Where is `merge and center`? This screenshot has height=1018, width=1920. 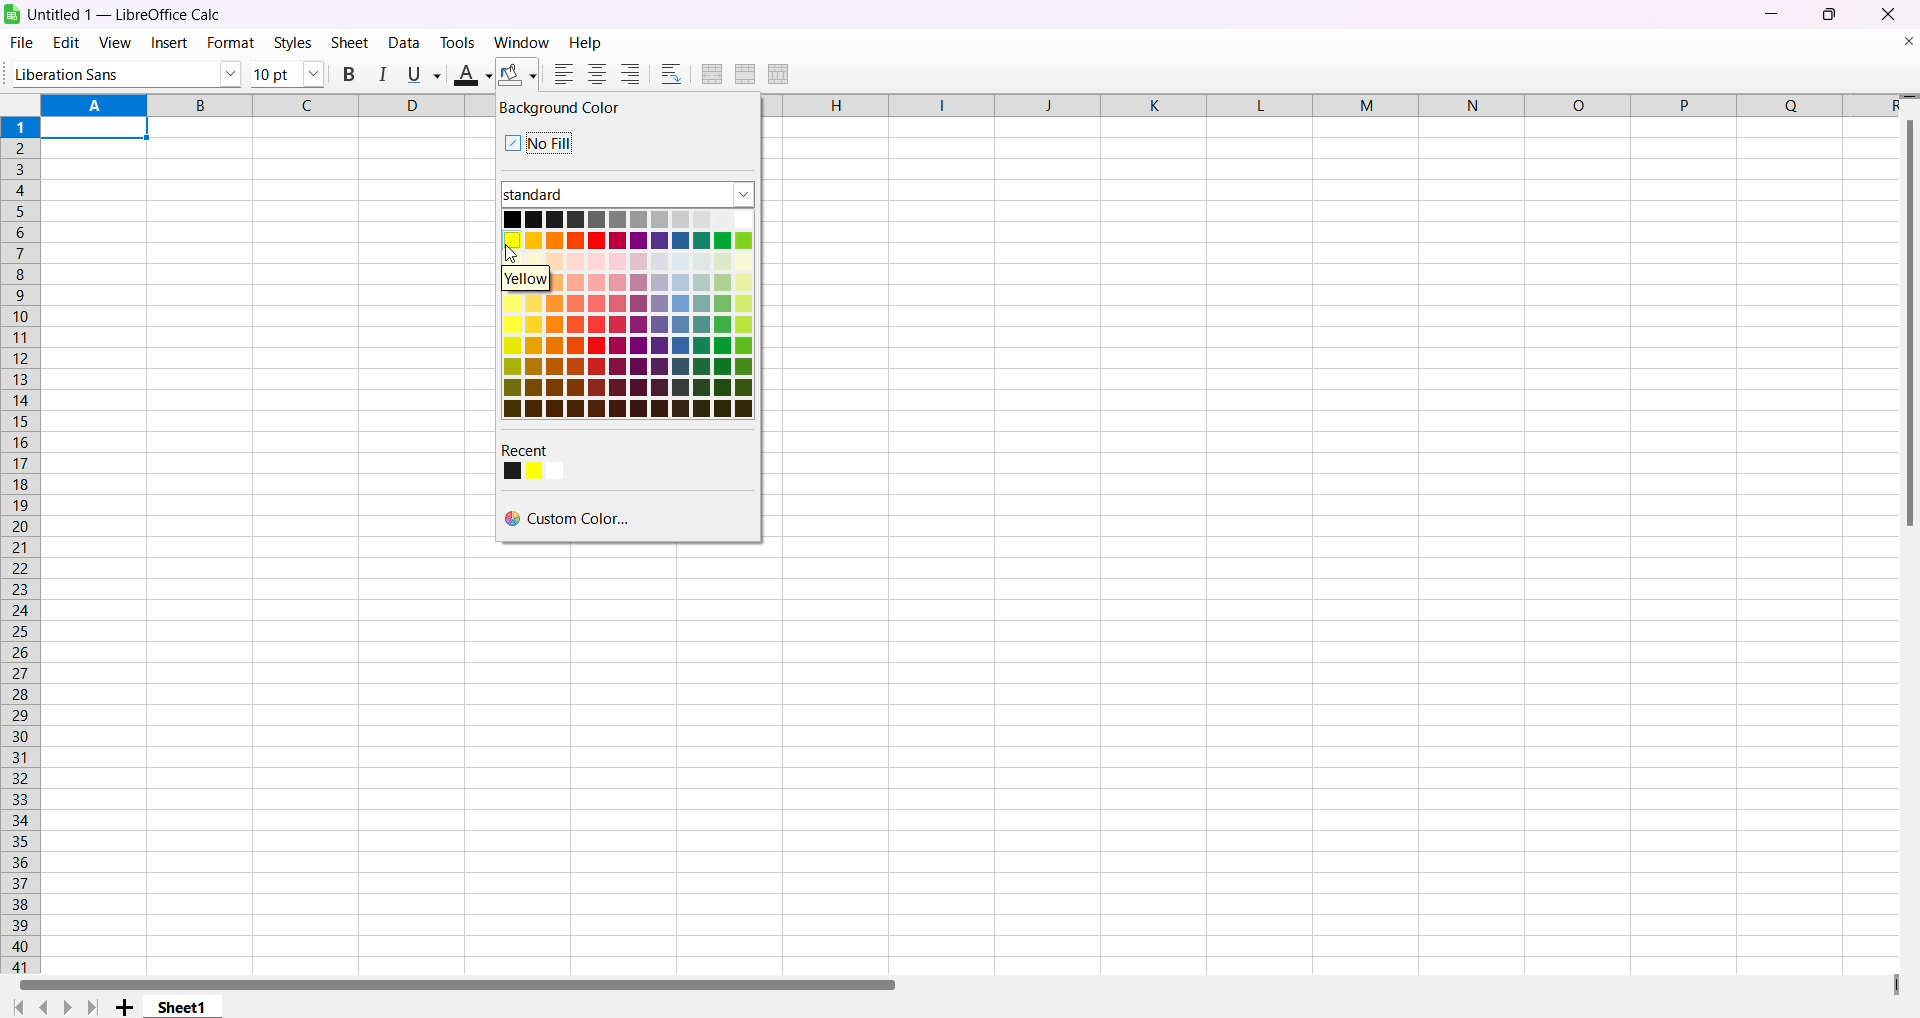
merge and center is located at coordinates (711, 71).